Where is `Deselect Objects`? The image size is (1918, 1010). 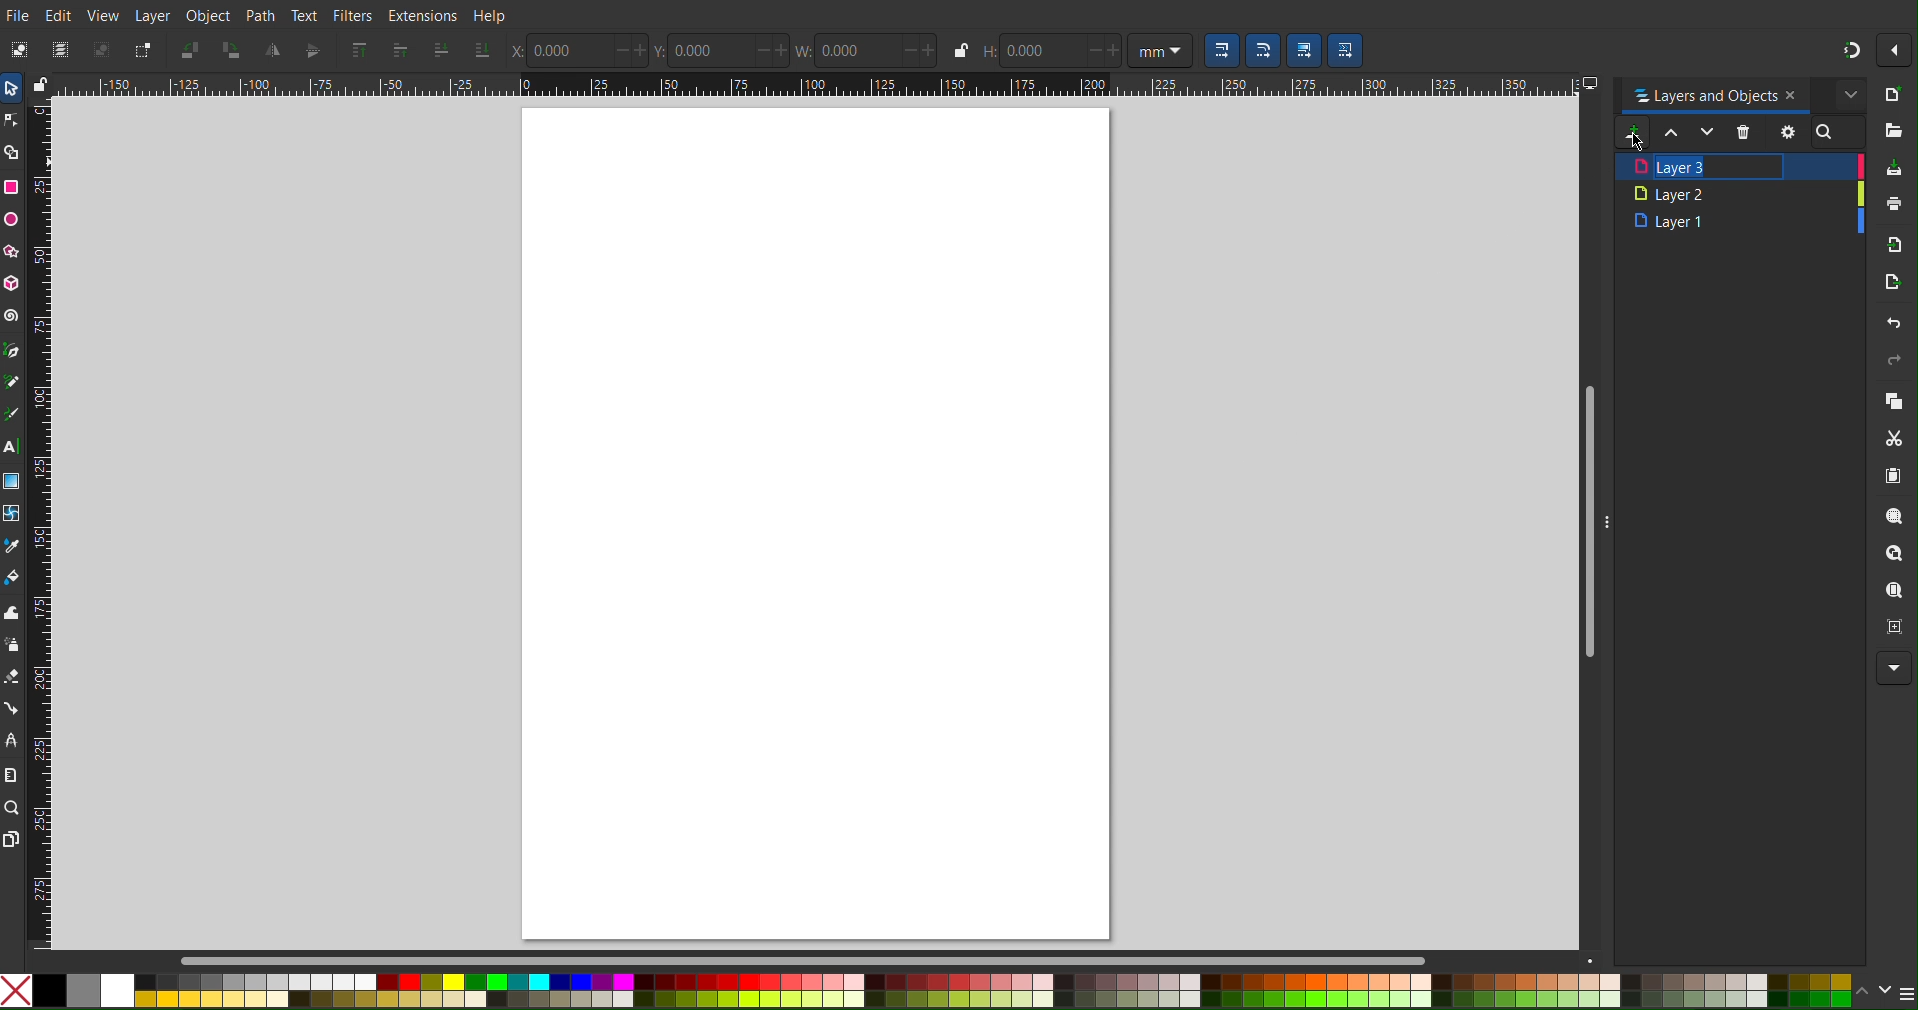
Deselect Objects is located at coordinates (101, 50).